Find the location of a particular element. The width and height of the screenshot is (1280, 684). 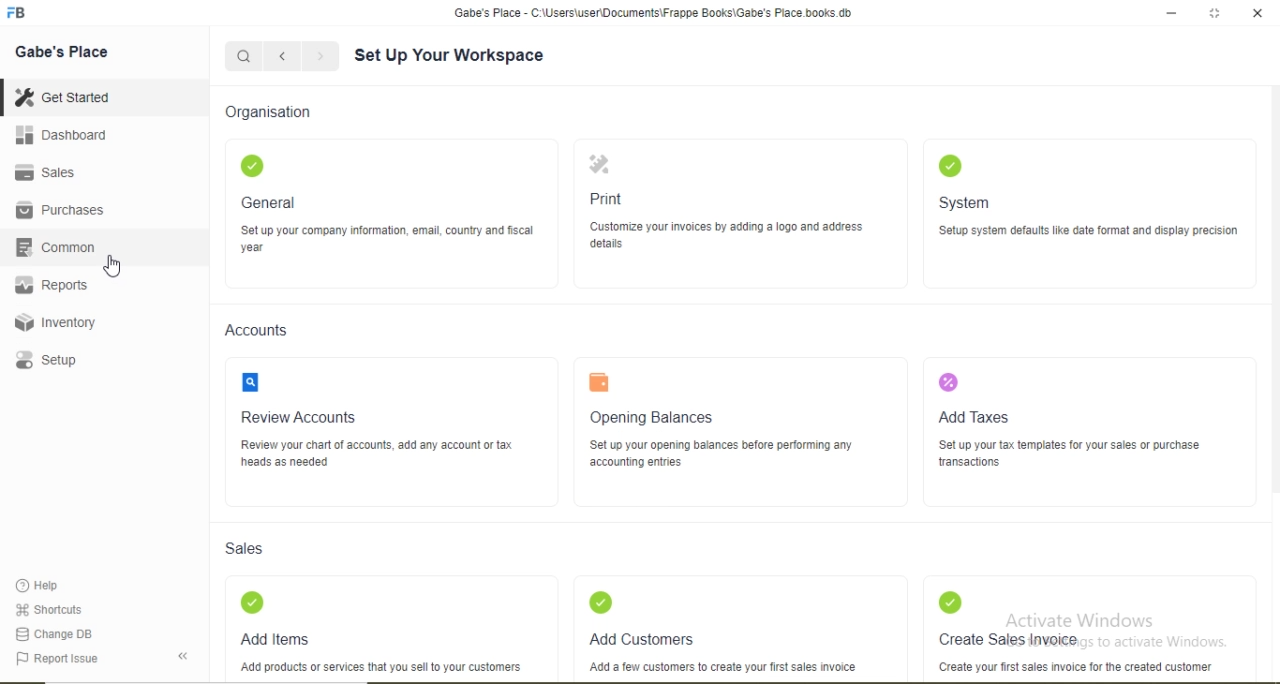

Logo is located at coordinates (251, 166).